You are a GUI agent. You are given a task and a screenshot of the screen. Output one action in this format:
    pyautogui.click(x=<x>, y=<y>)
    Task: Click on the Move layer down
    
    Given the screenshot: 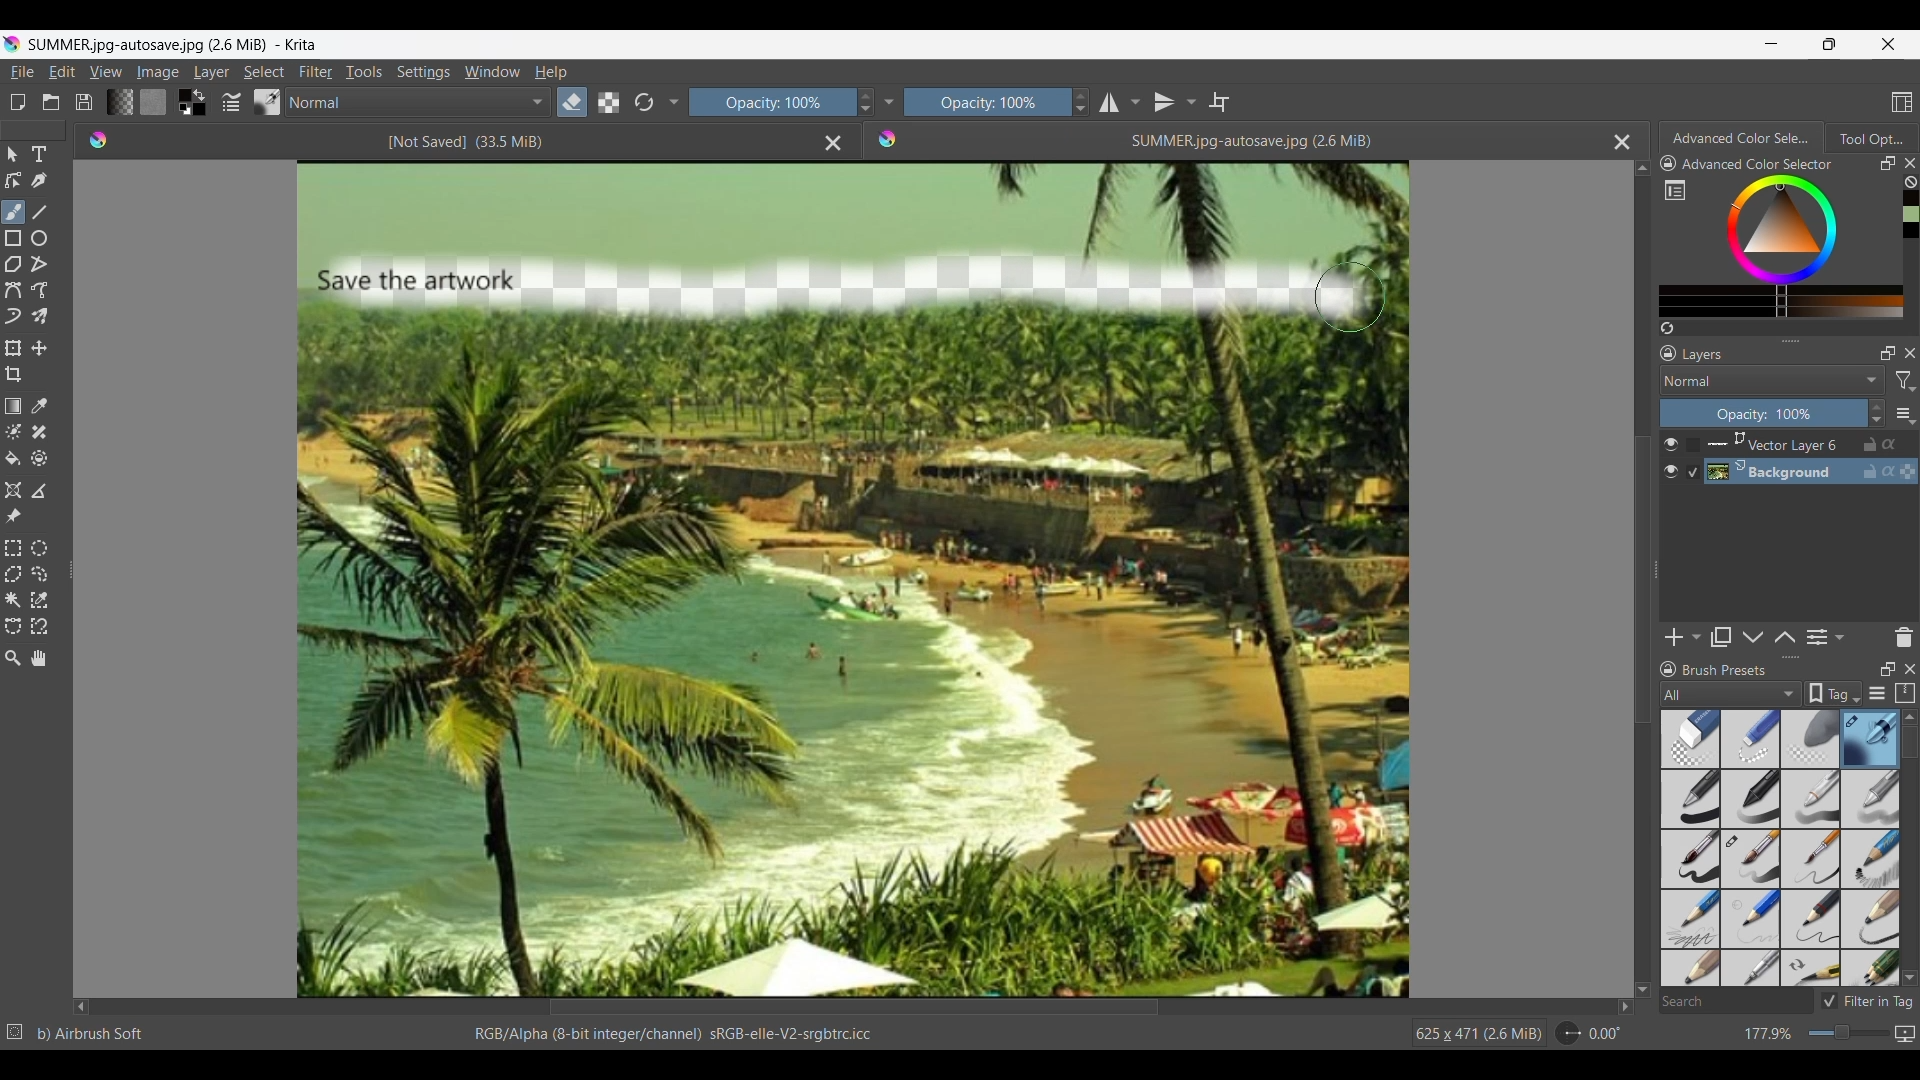 What is the action you would take?
    pyautogui.click(x=1753, y=637)
    